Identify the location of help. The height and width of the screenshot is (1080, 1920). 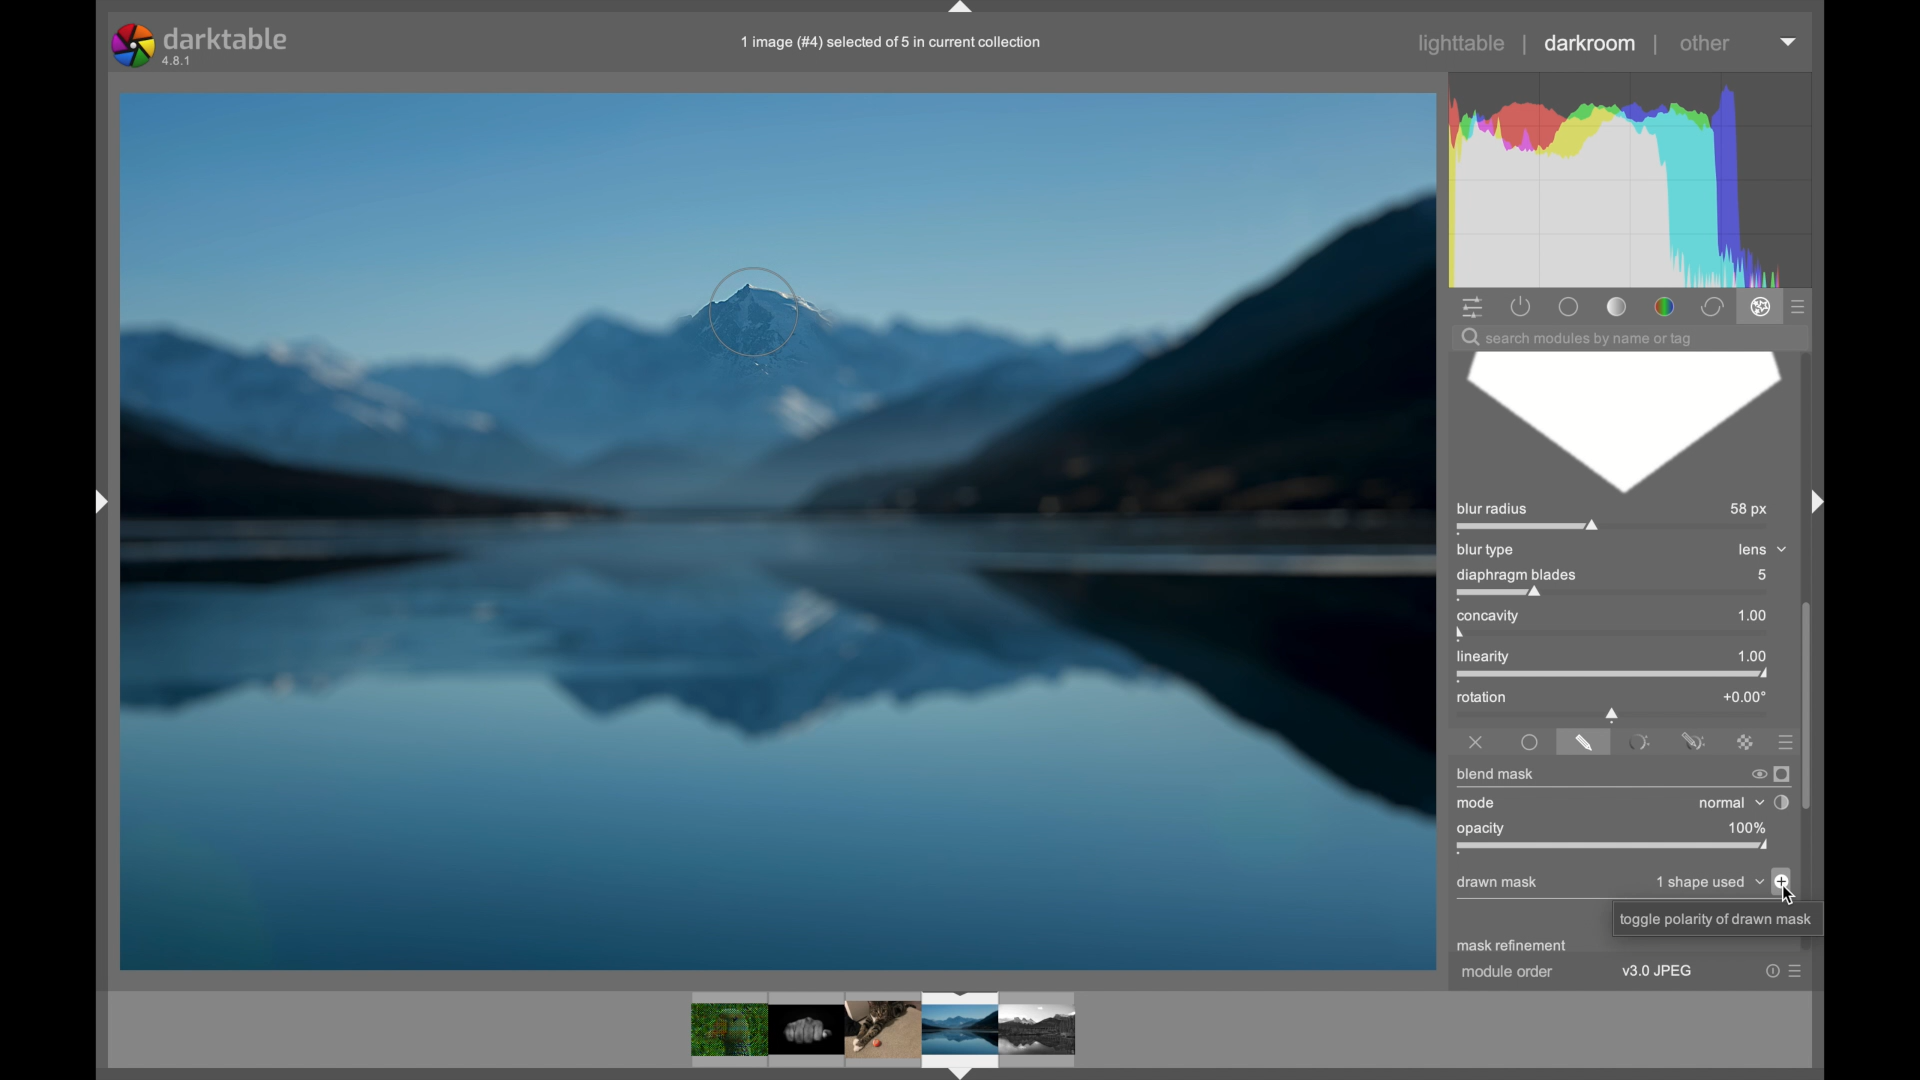
(1764, 971).